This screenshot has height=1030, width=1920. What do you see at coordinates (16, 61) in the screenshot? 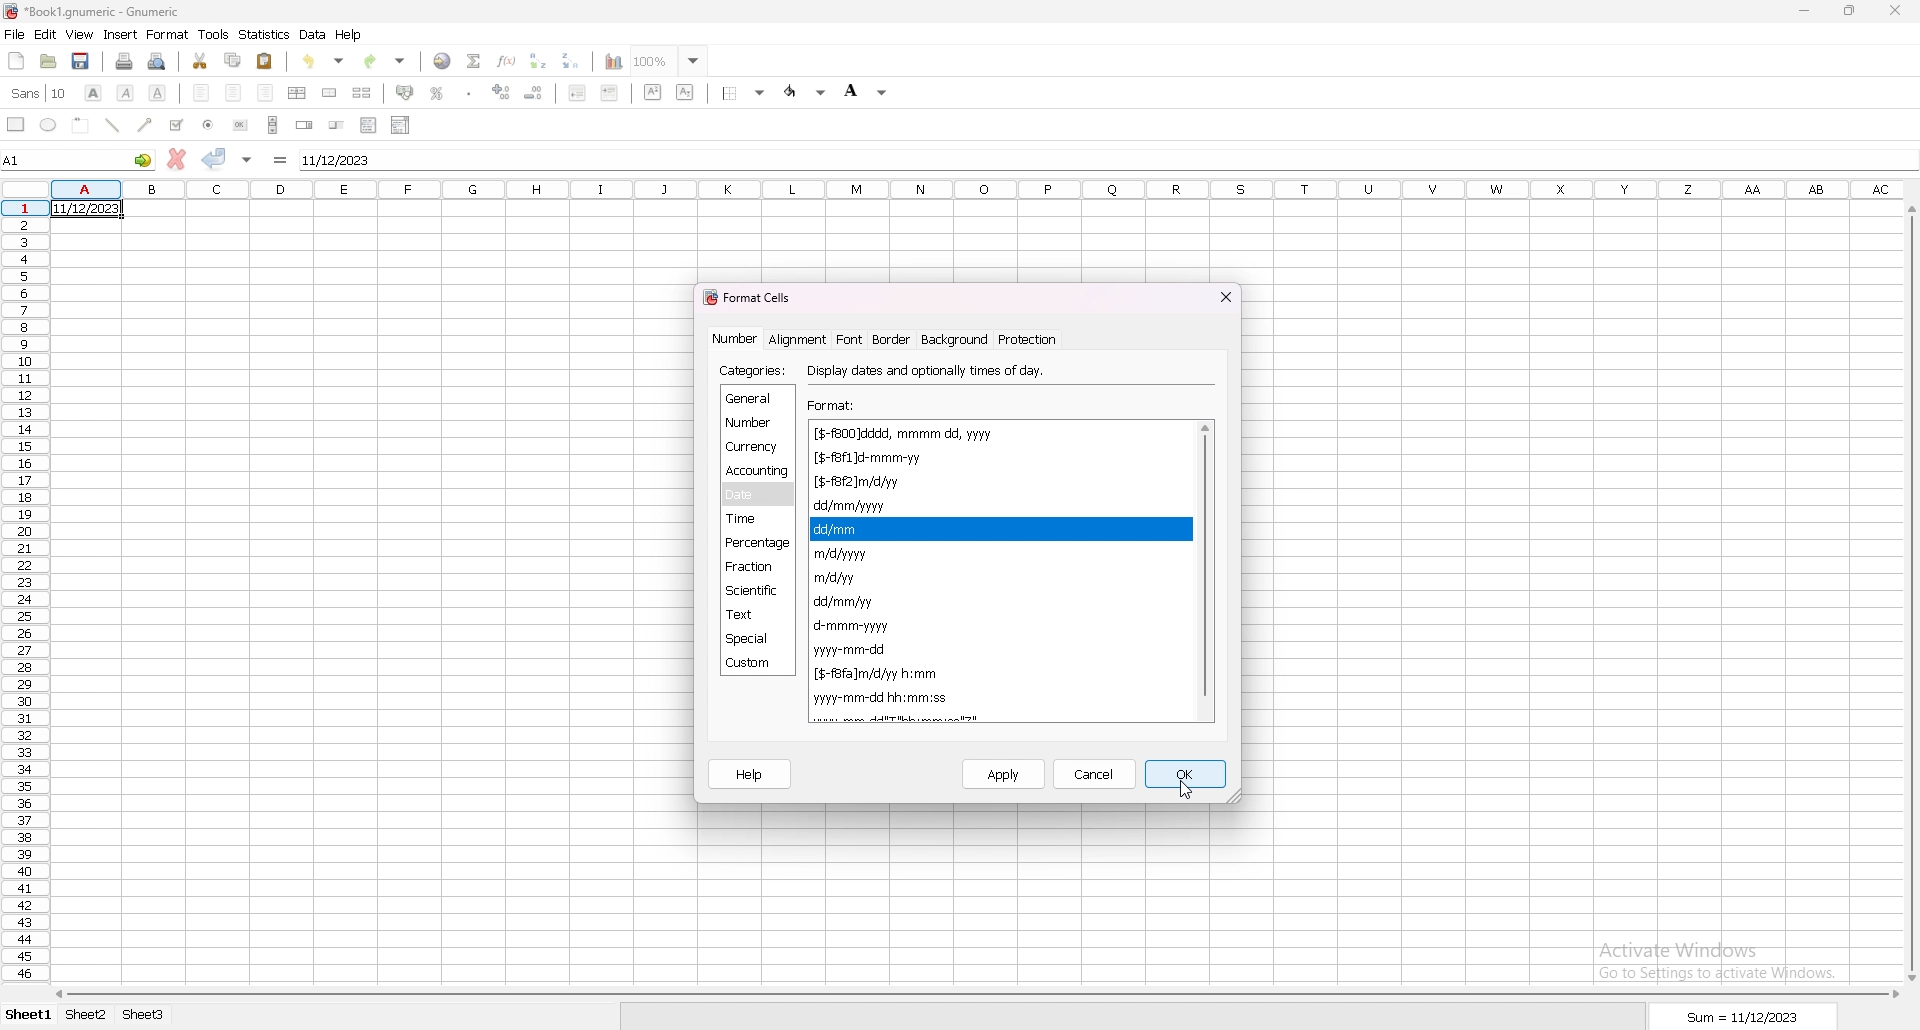
I see `new` at bounding box center [16, 61].